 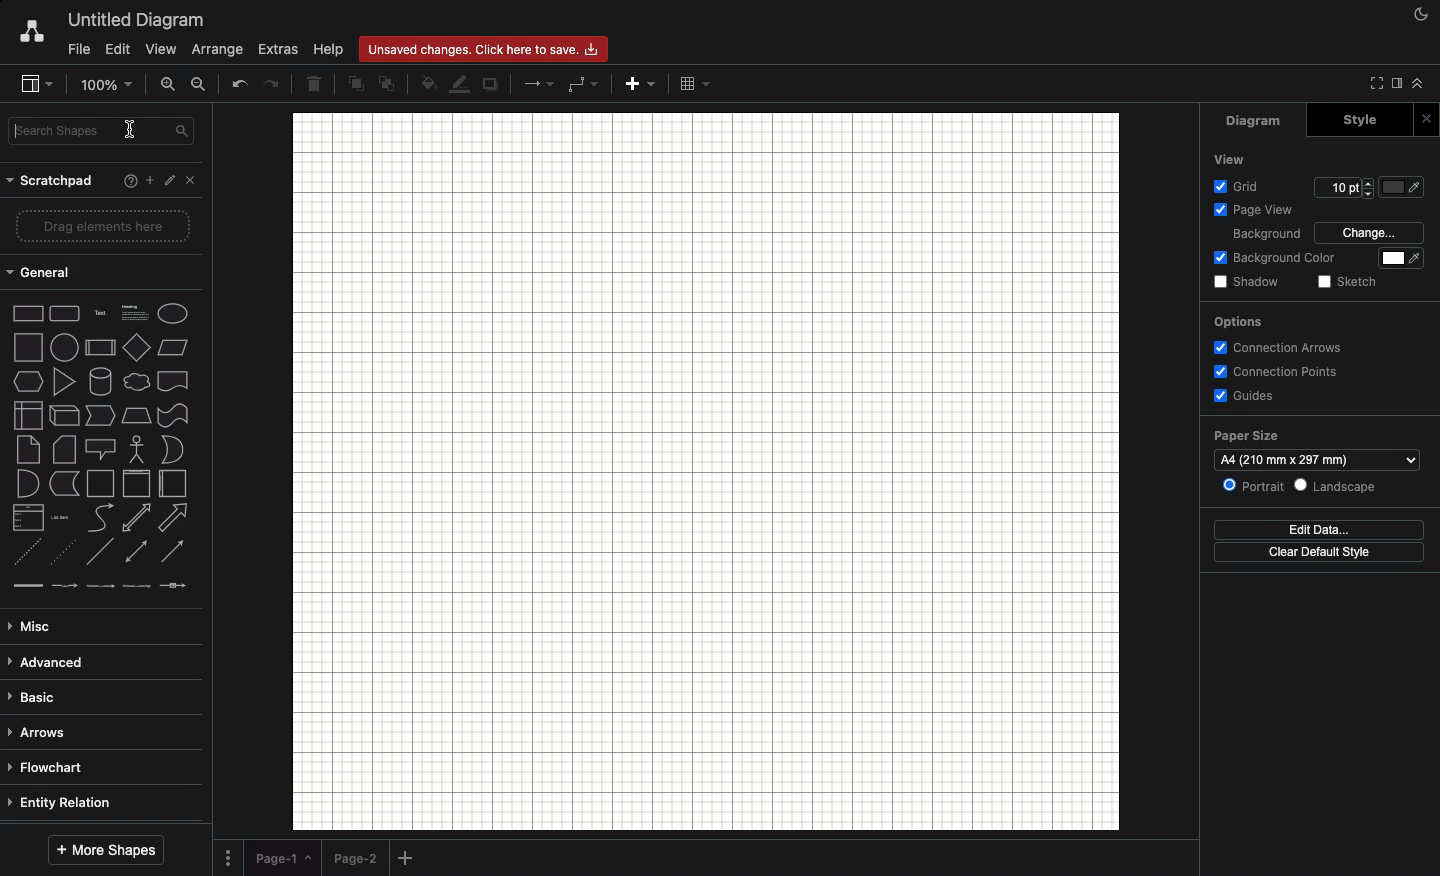 I want to click on Zoom, so click(x=108, y=83).